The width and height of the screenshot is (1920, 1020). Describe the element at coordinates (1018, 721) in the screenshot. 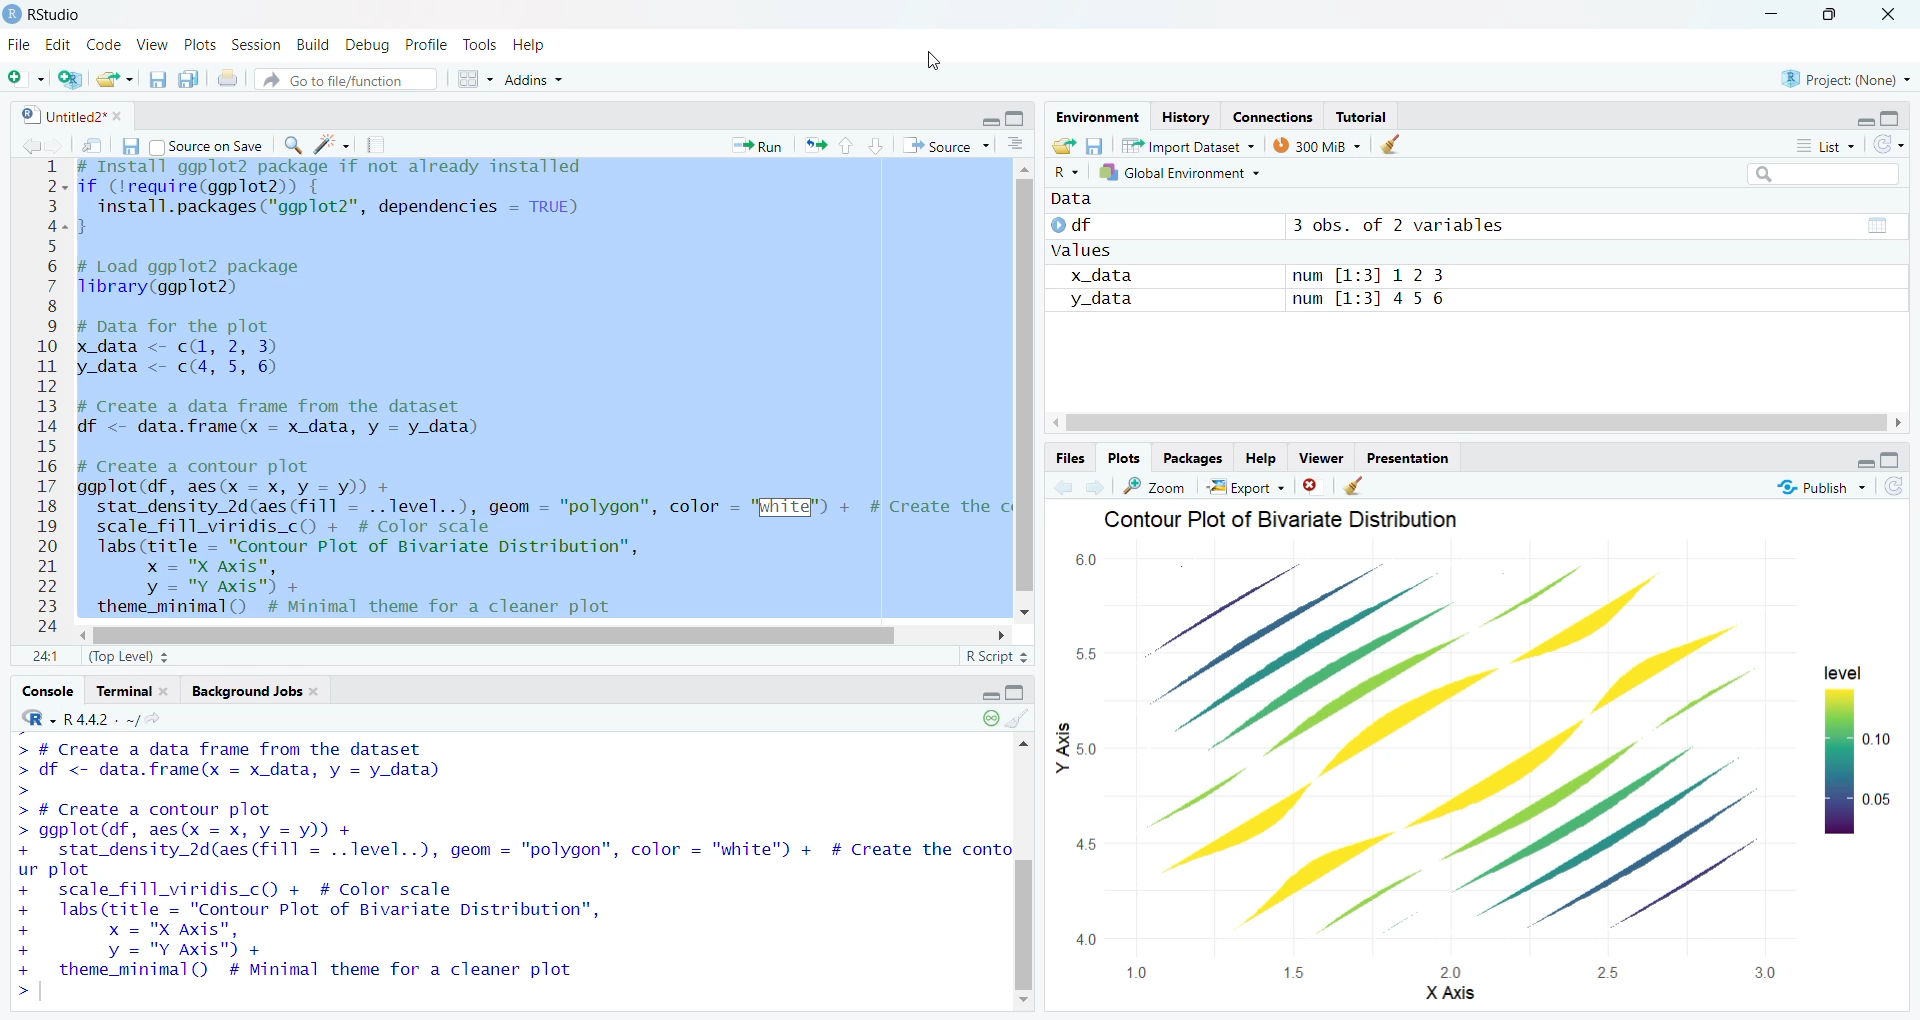

I see `clear console` at that location.